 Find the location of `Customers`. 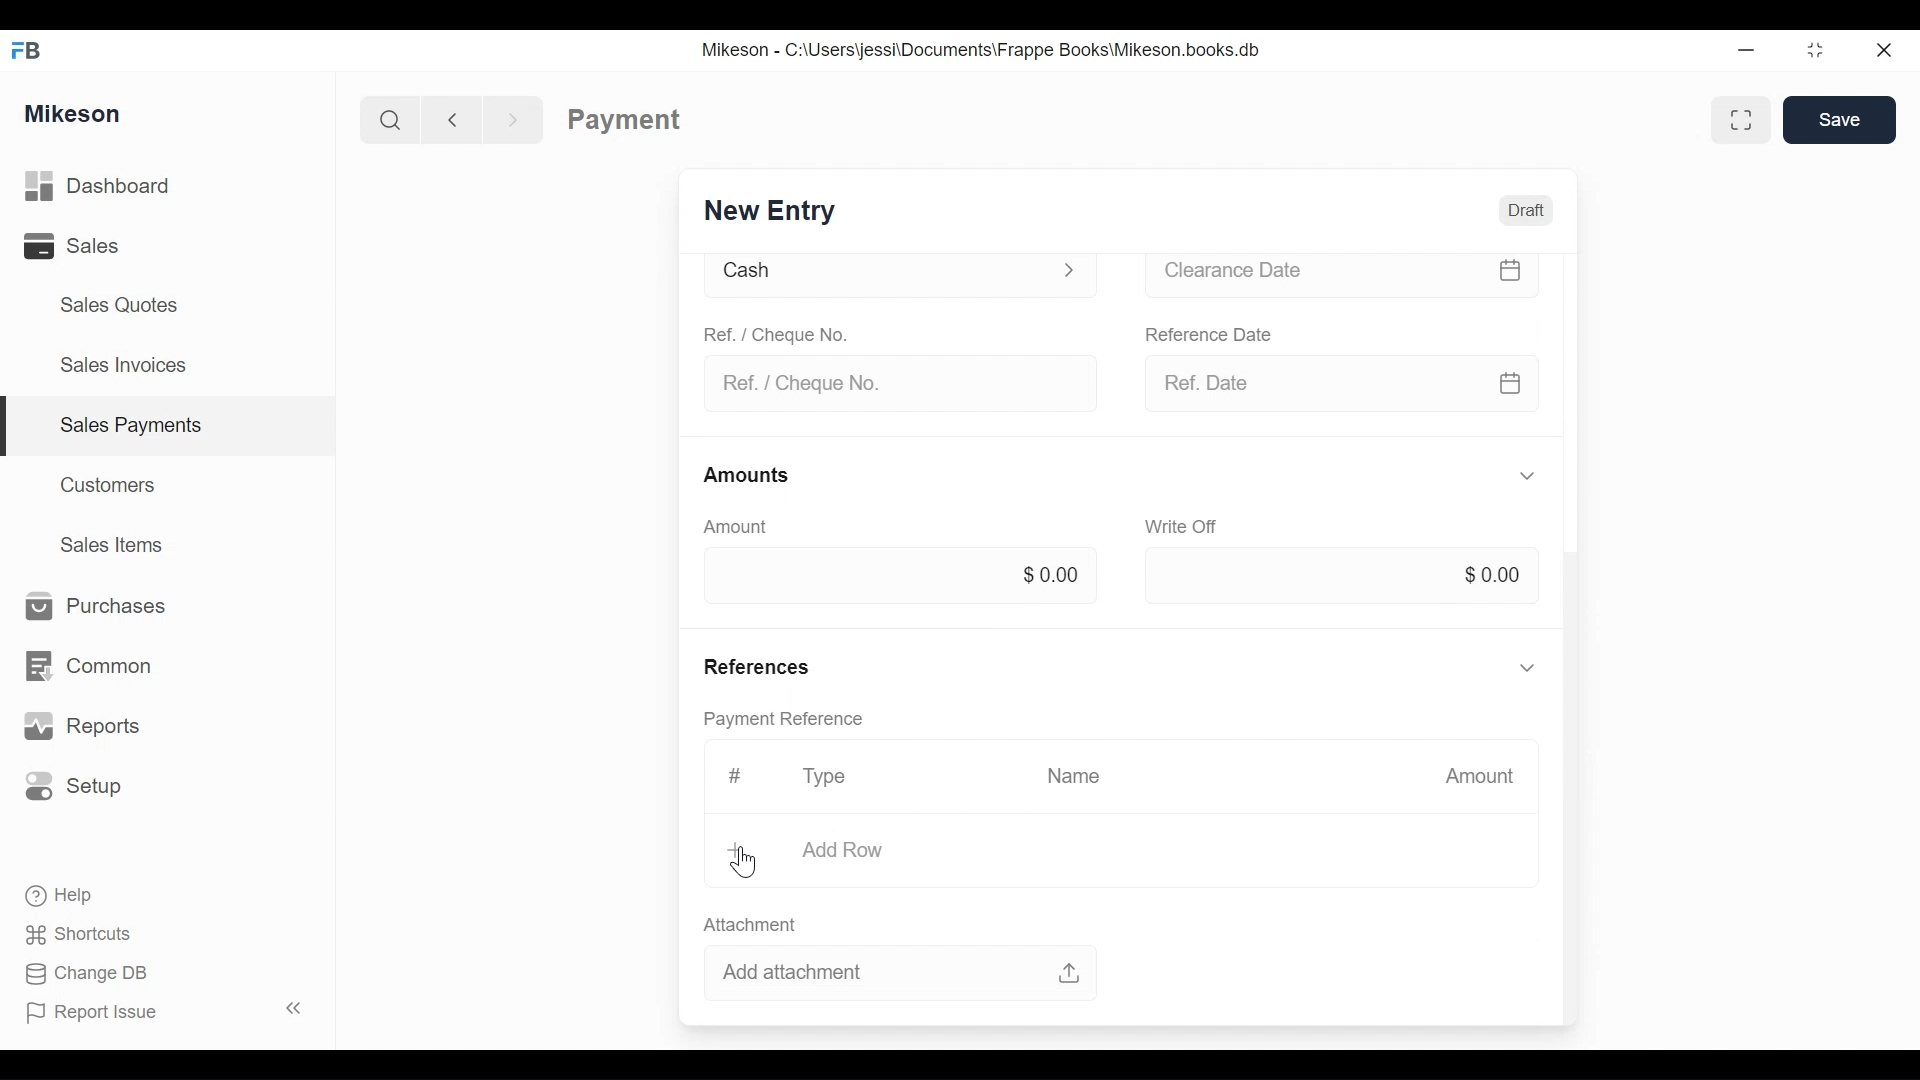

Customers is located at coordinates (113, 483).